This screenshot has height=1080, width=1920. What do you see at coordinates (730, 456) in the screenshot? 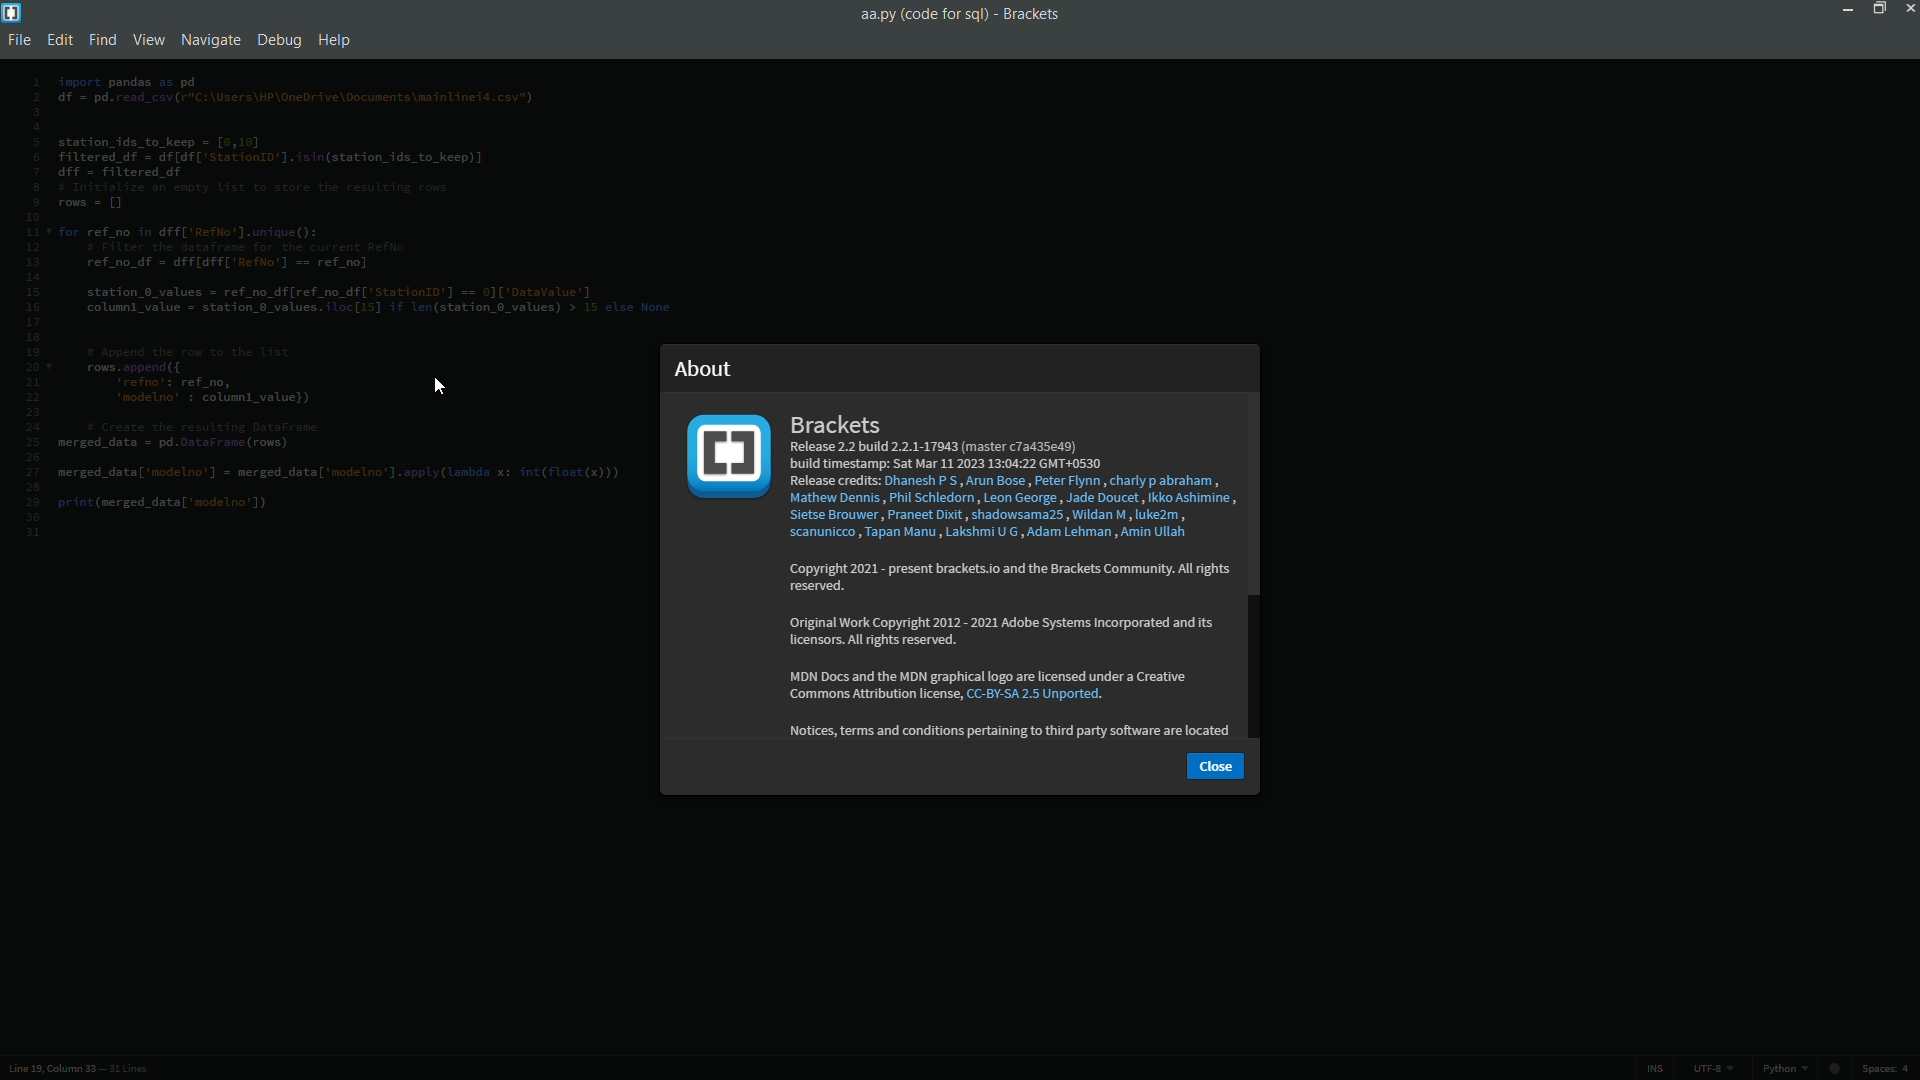
I see `app logo` at bounding box center [730, 456].